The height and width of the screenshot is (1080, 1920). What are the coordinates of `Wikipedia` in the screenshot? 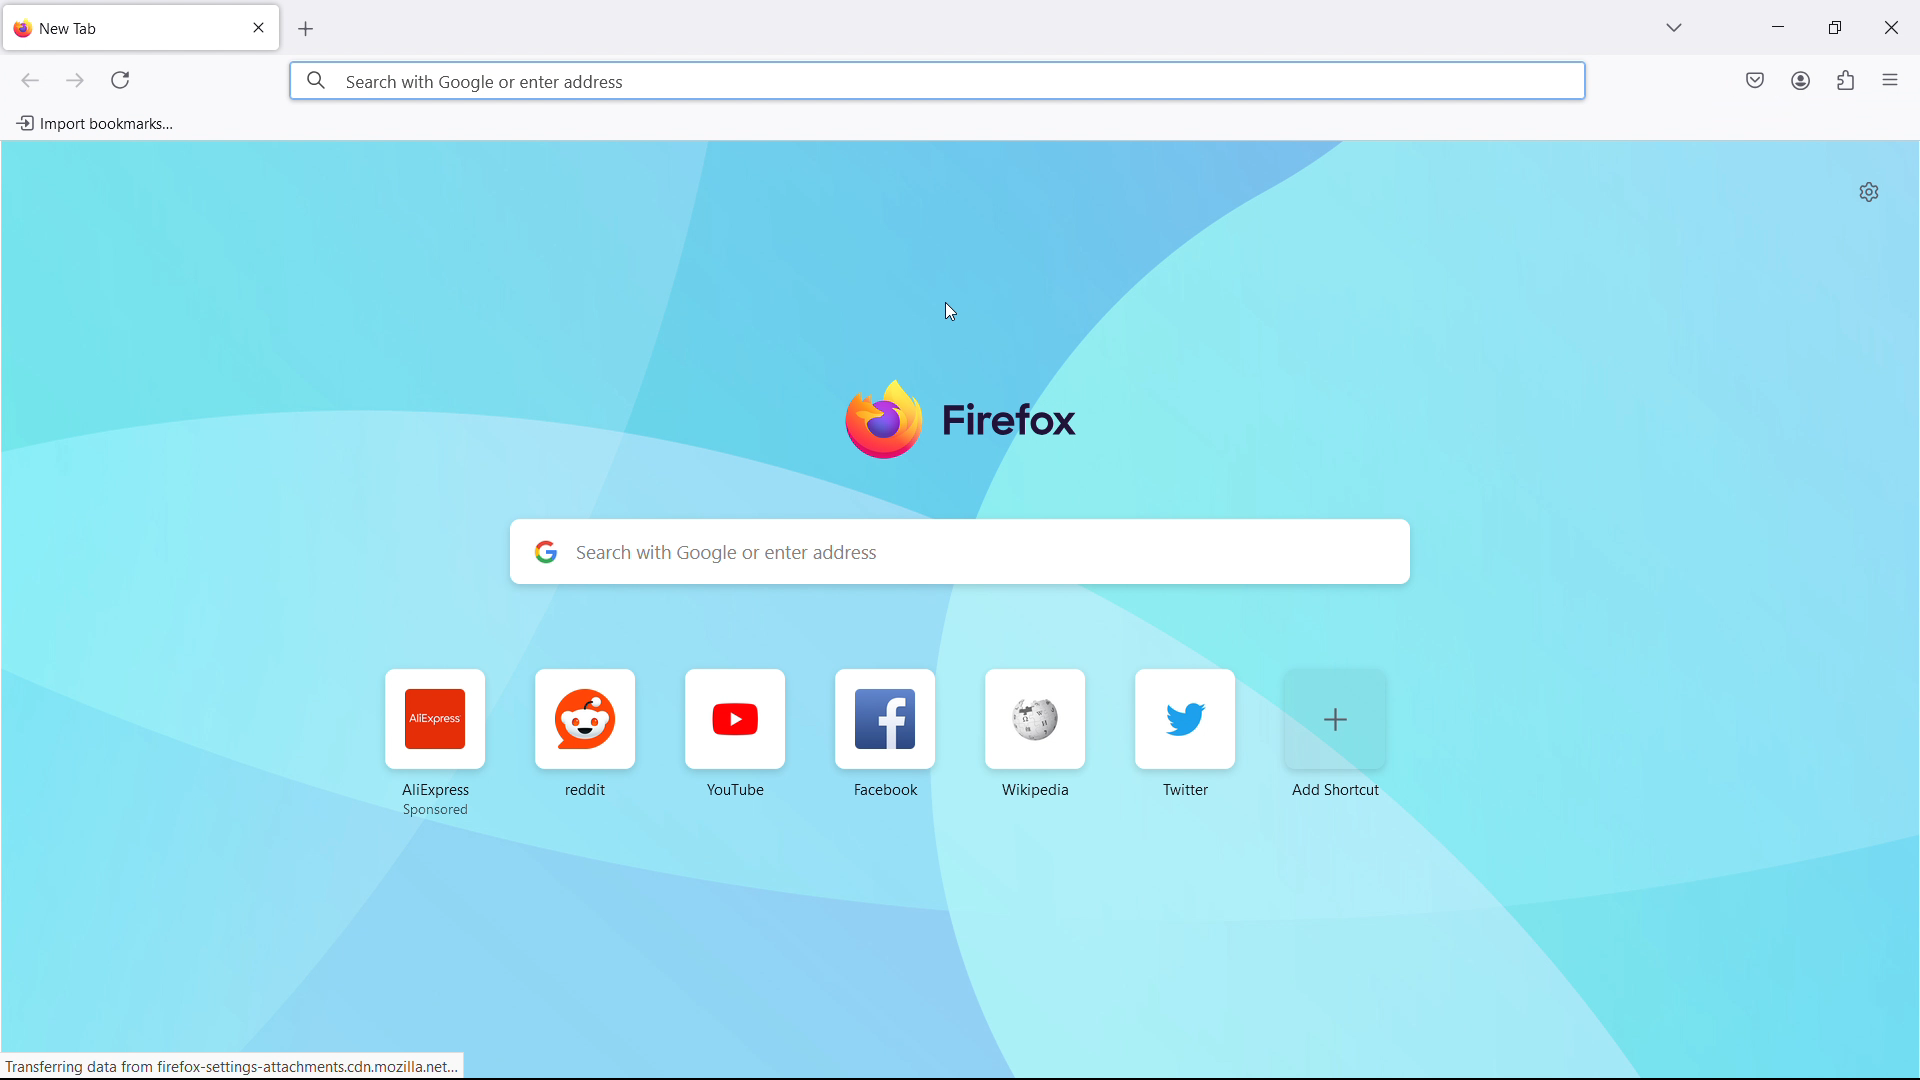 It's located at (1030, 735).